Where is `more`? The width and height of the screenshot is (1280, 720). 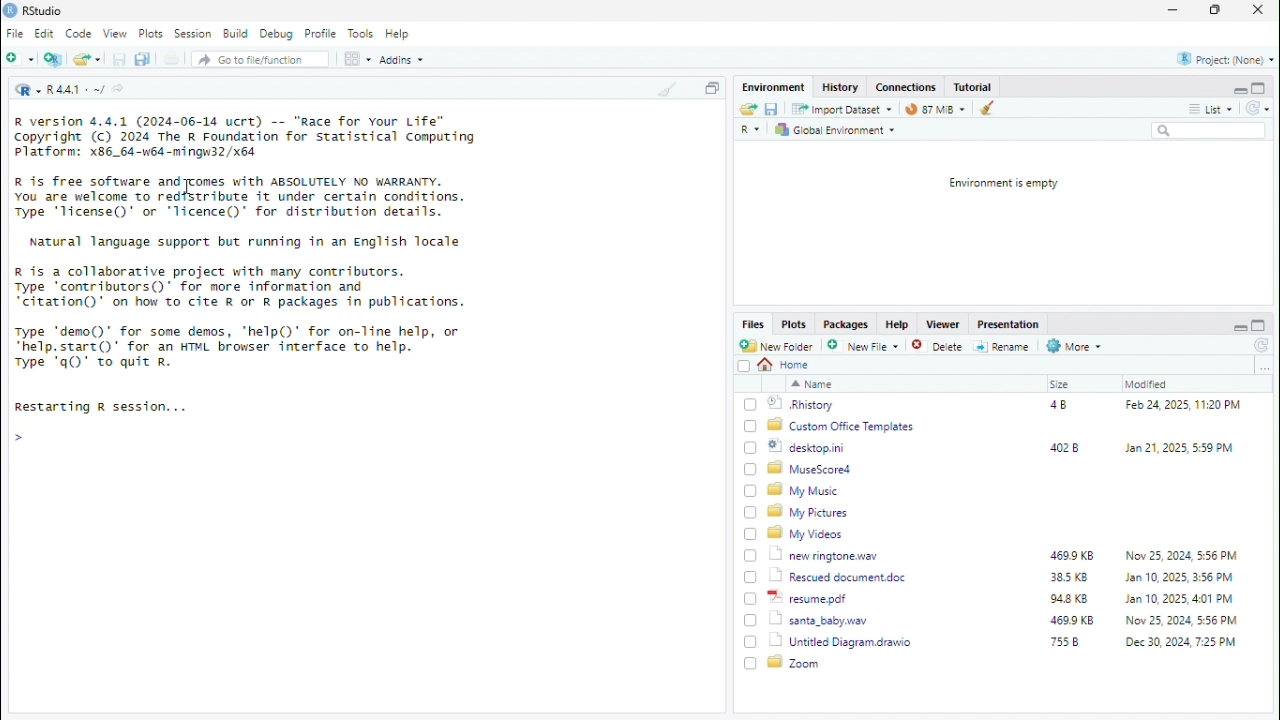
more is located at coordinates (1195, 109).